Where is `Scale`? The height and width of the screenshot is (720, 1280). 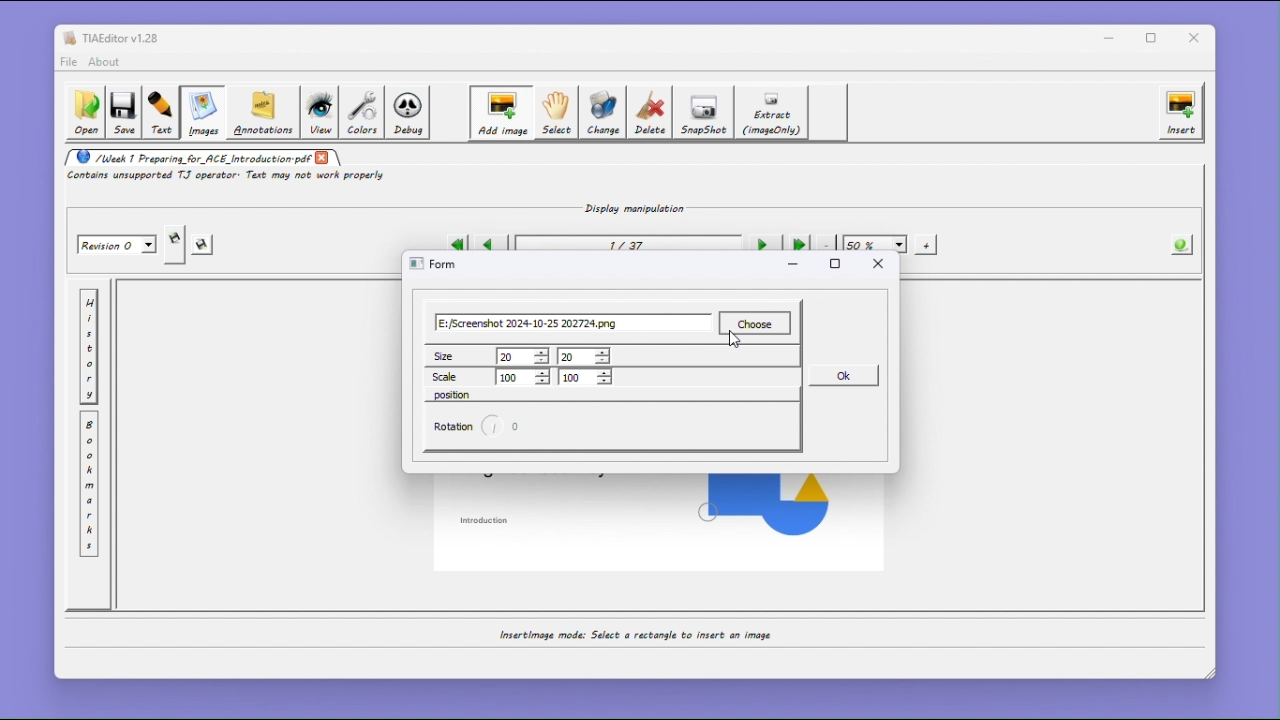 Scale is located at coordinates (459, 376).